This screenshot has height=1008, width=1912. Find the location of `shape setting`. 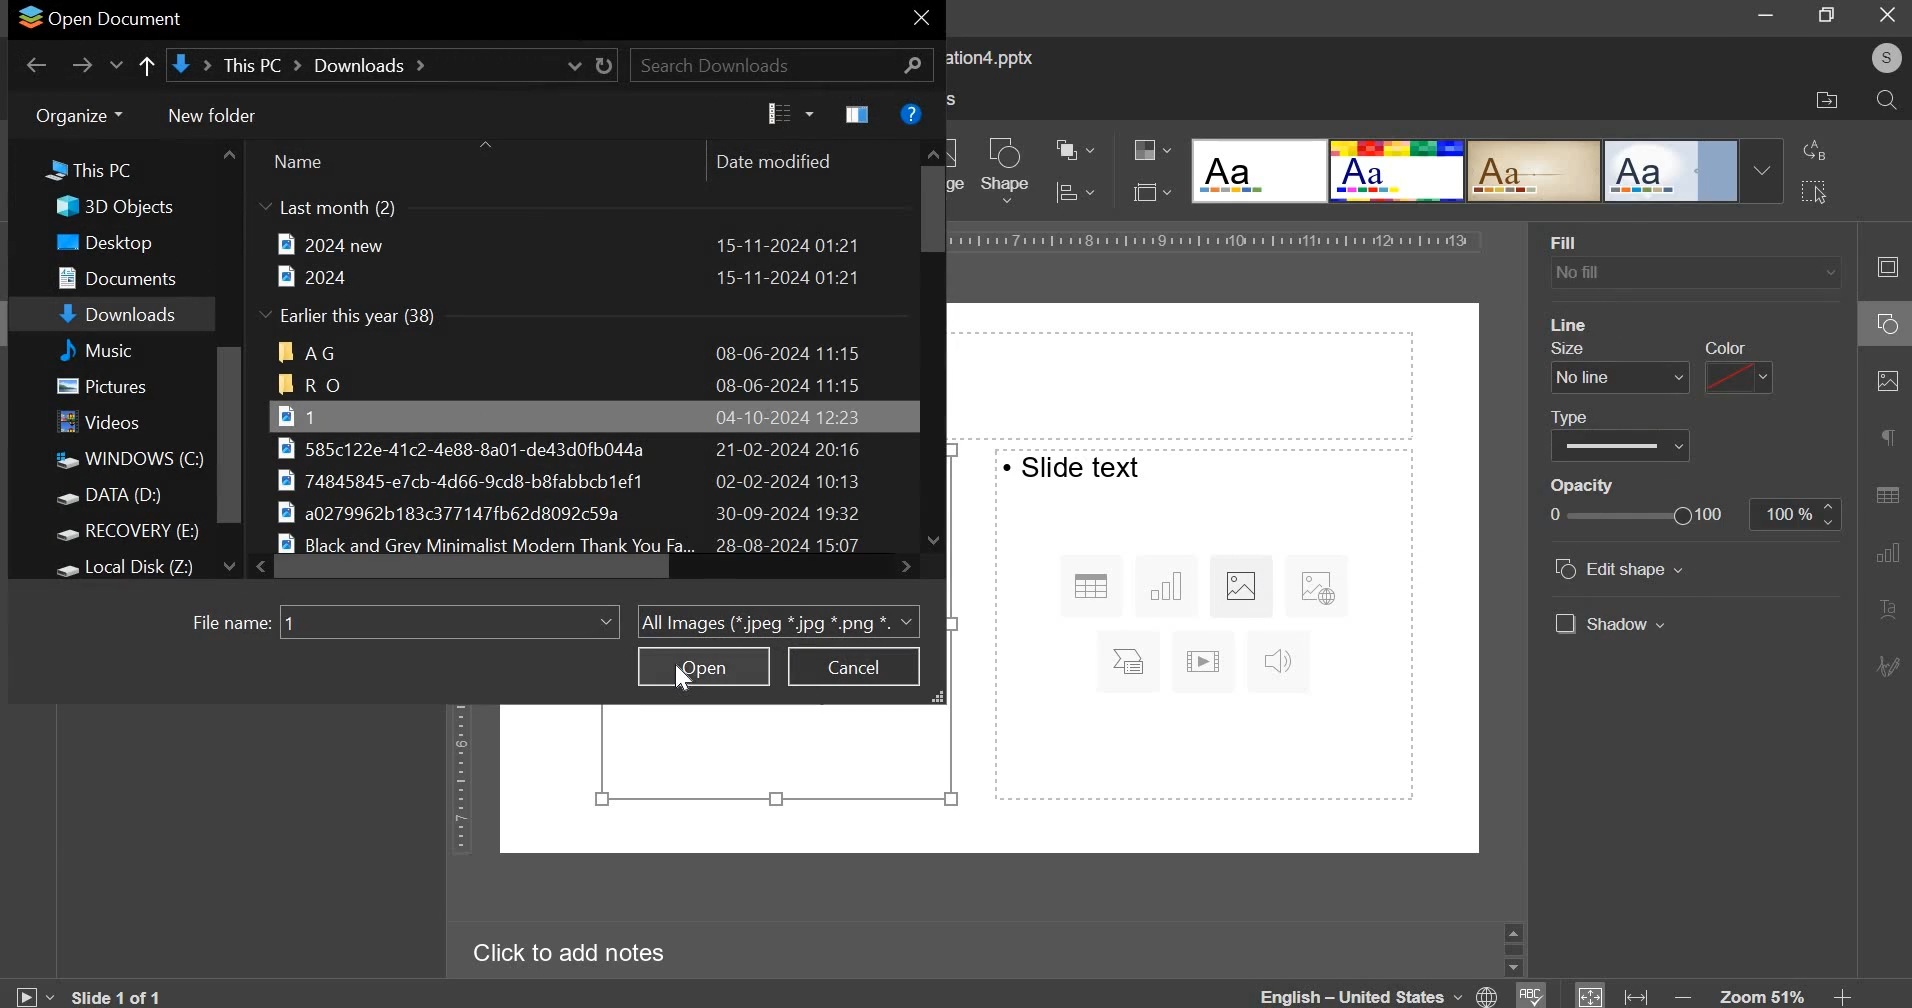

shape setting is located at coordinates (1889, 326).